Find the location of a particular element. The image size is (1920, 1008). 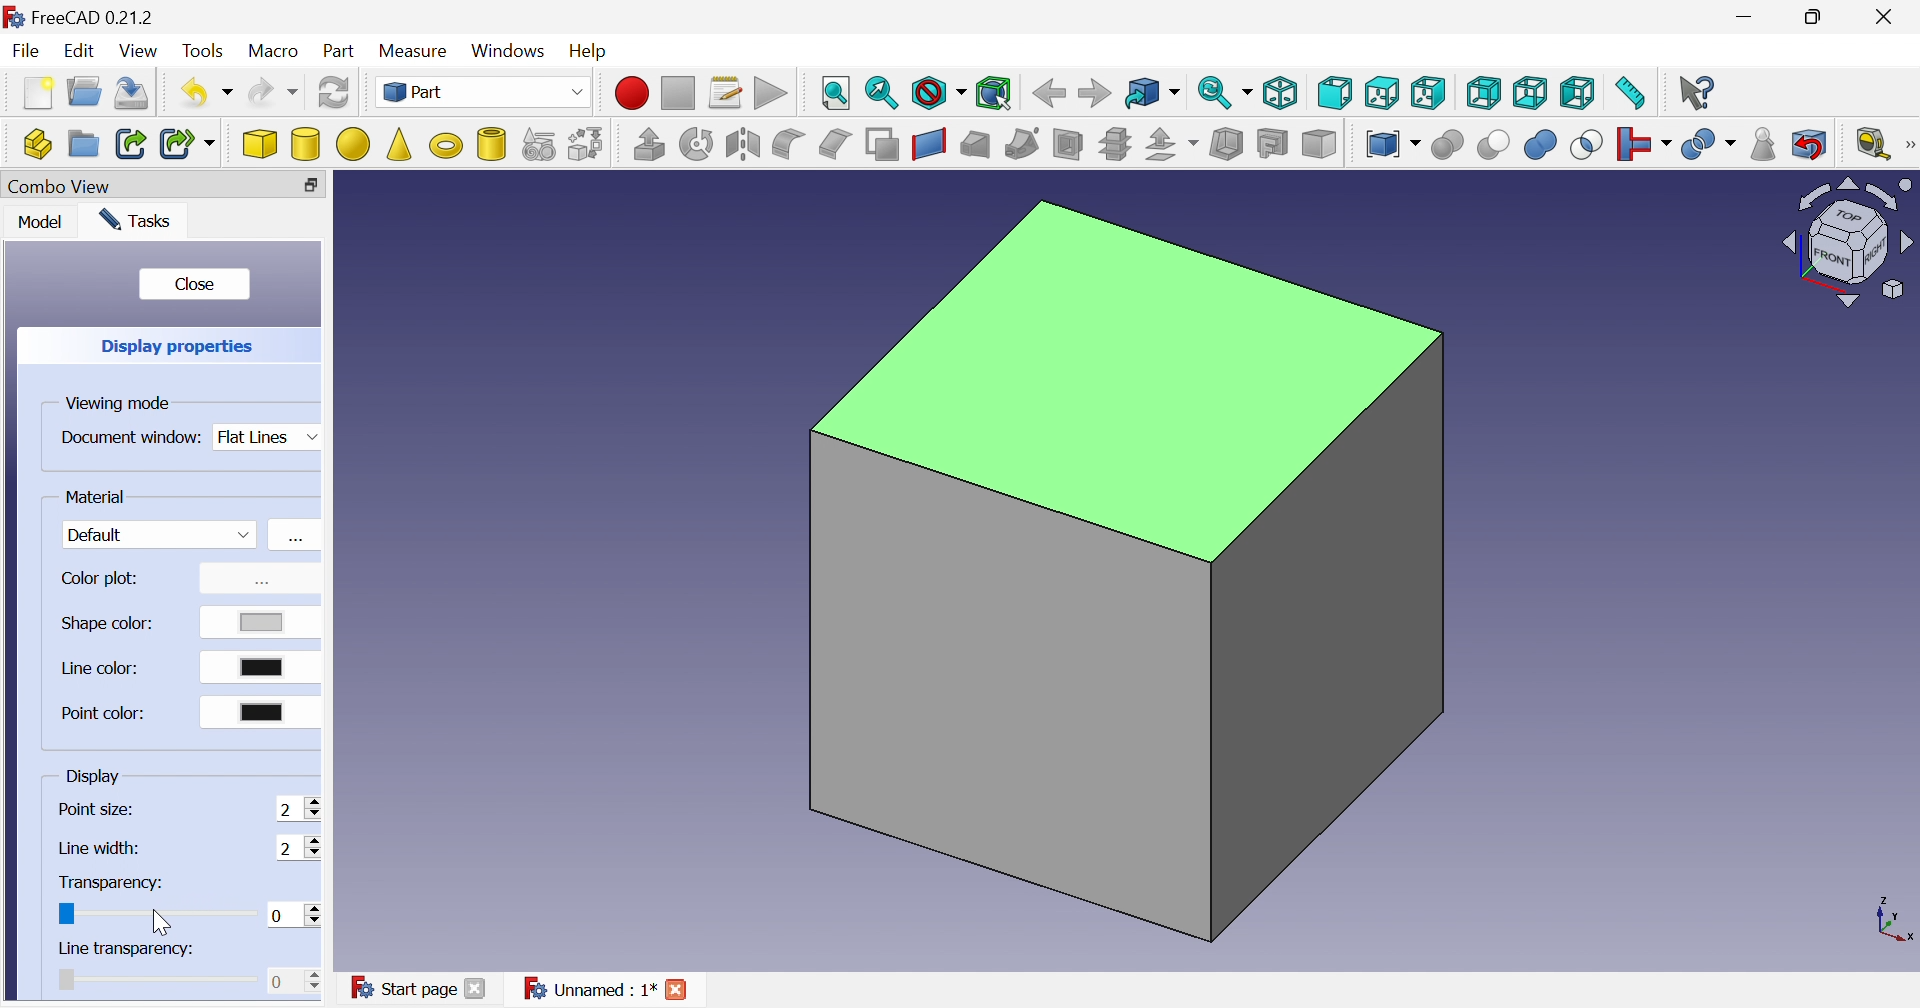

Color plot is located at coordinates (103, 580).